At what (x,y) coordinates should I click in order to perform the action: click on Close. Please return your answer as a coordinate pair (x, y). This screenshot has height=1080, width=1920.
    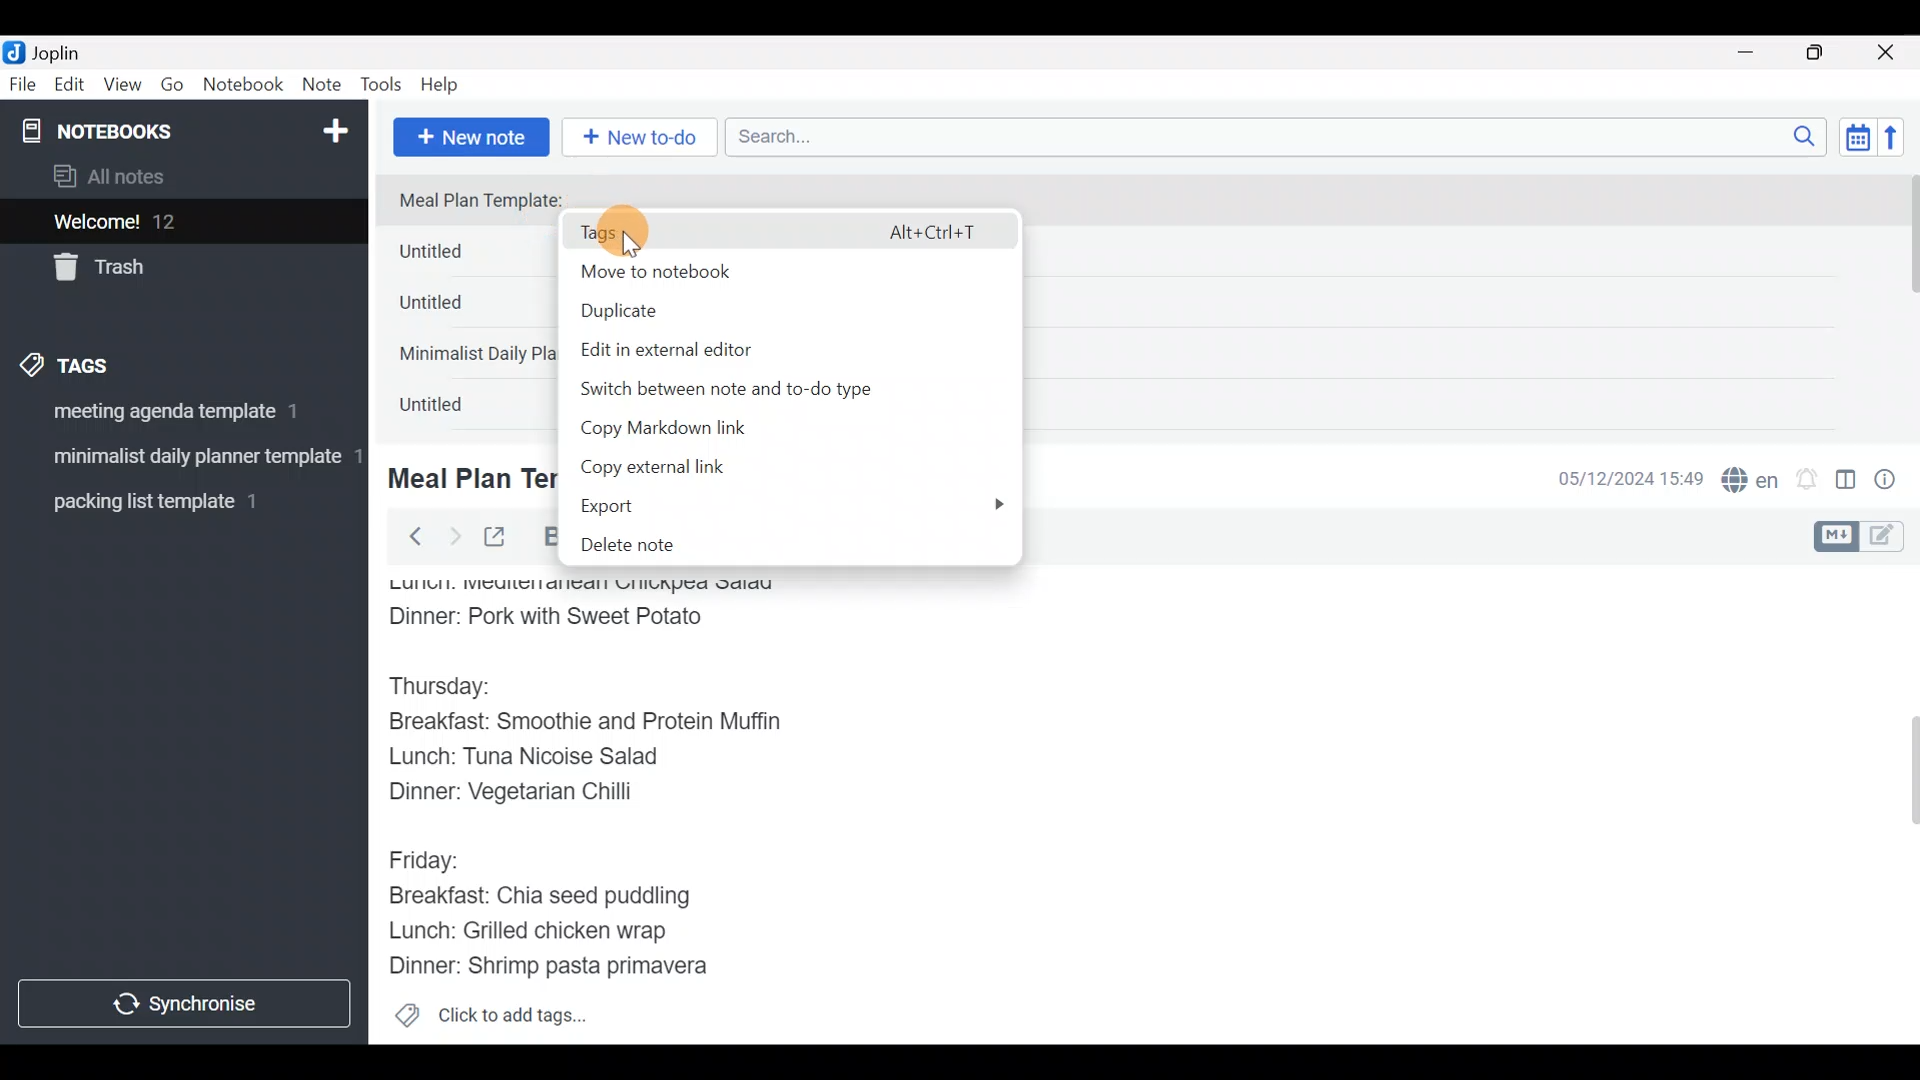
    Looking at the image, I should click on (1889, 54).